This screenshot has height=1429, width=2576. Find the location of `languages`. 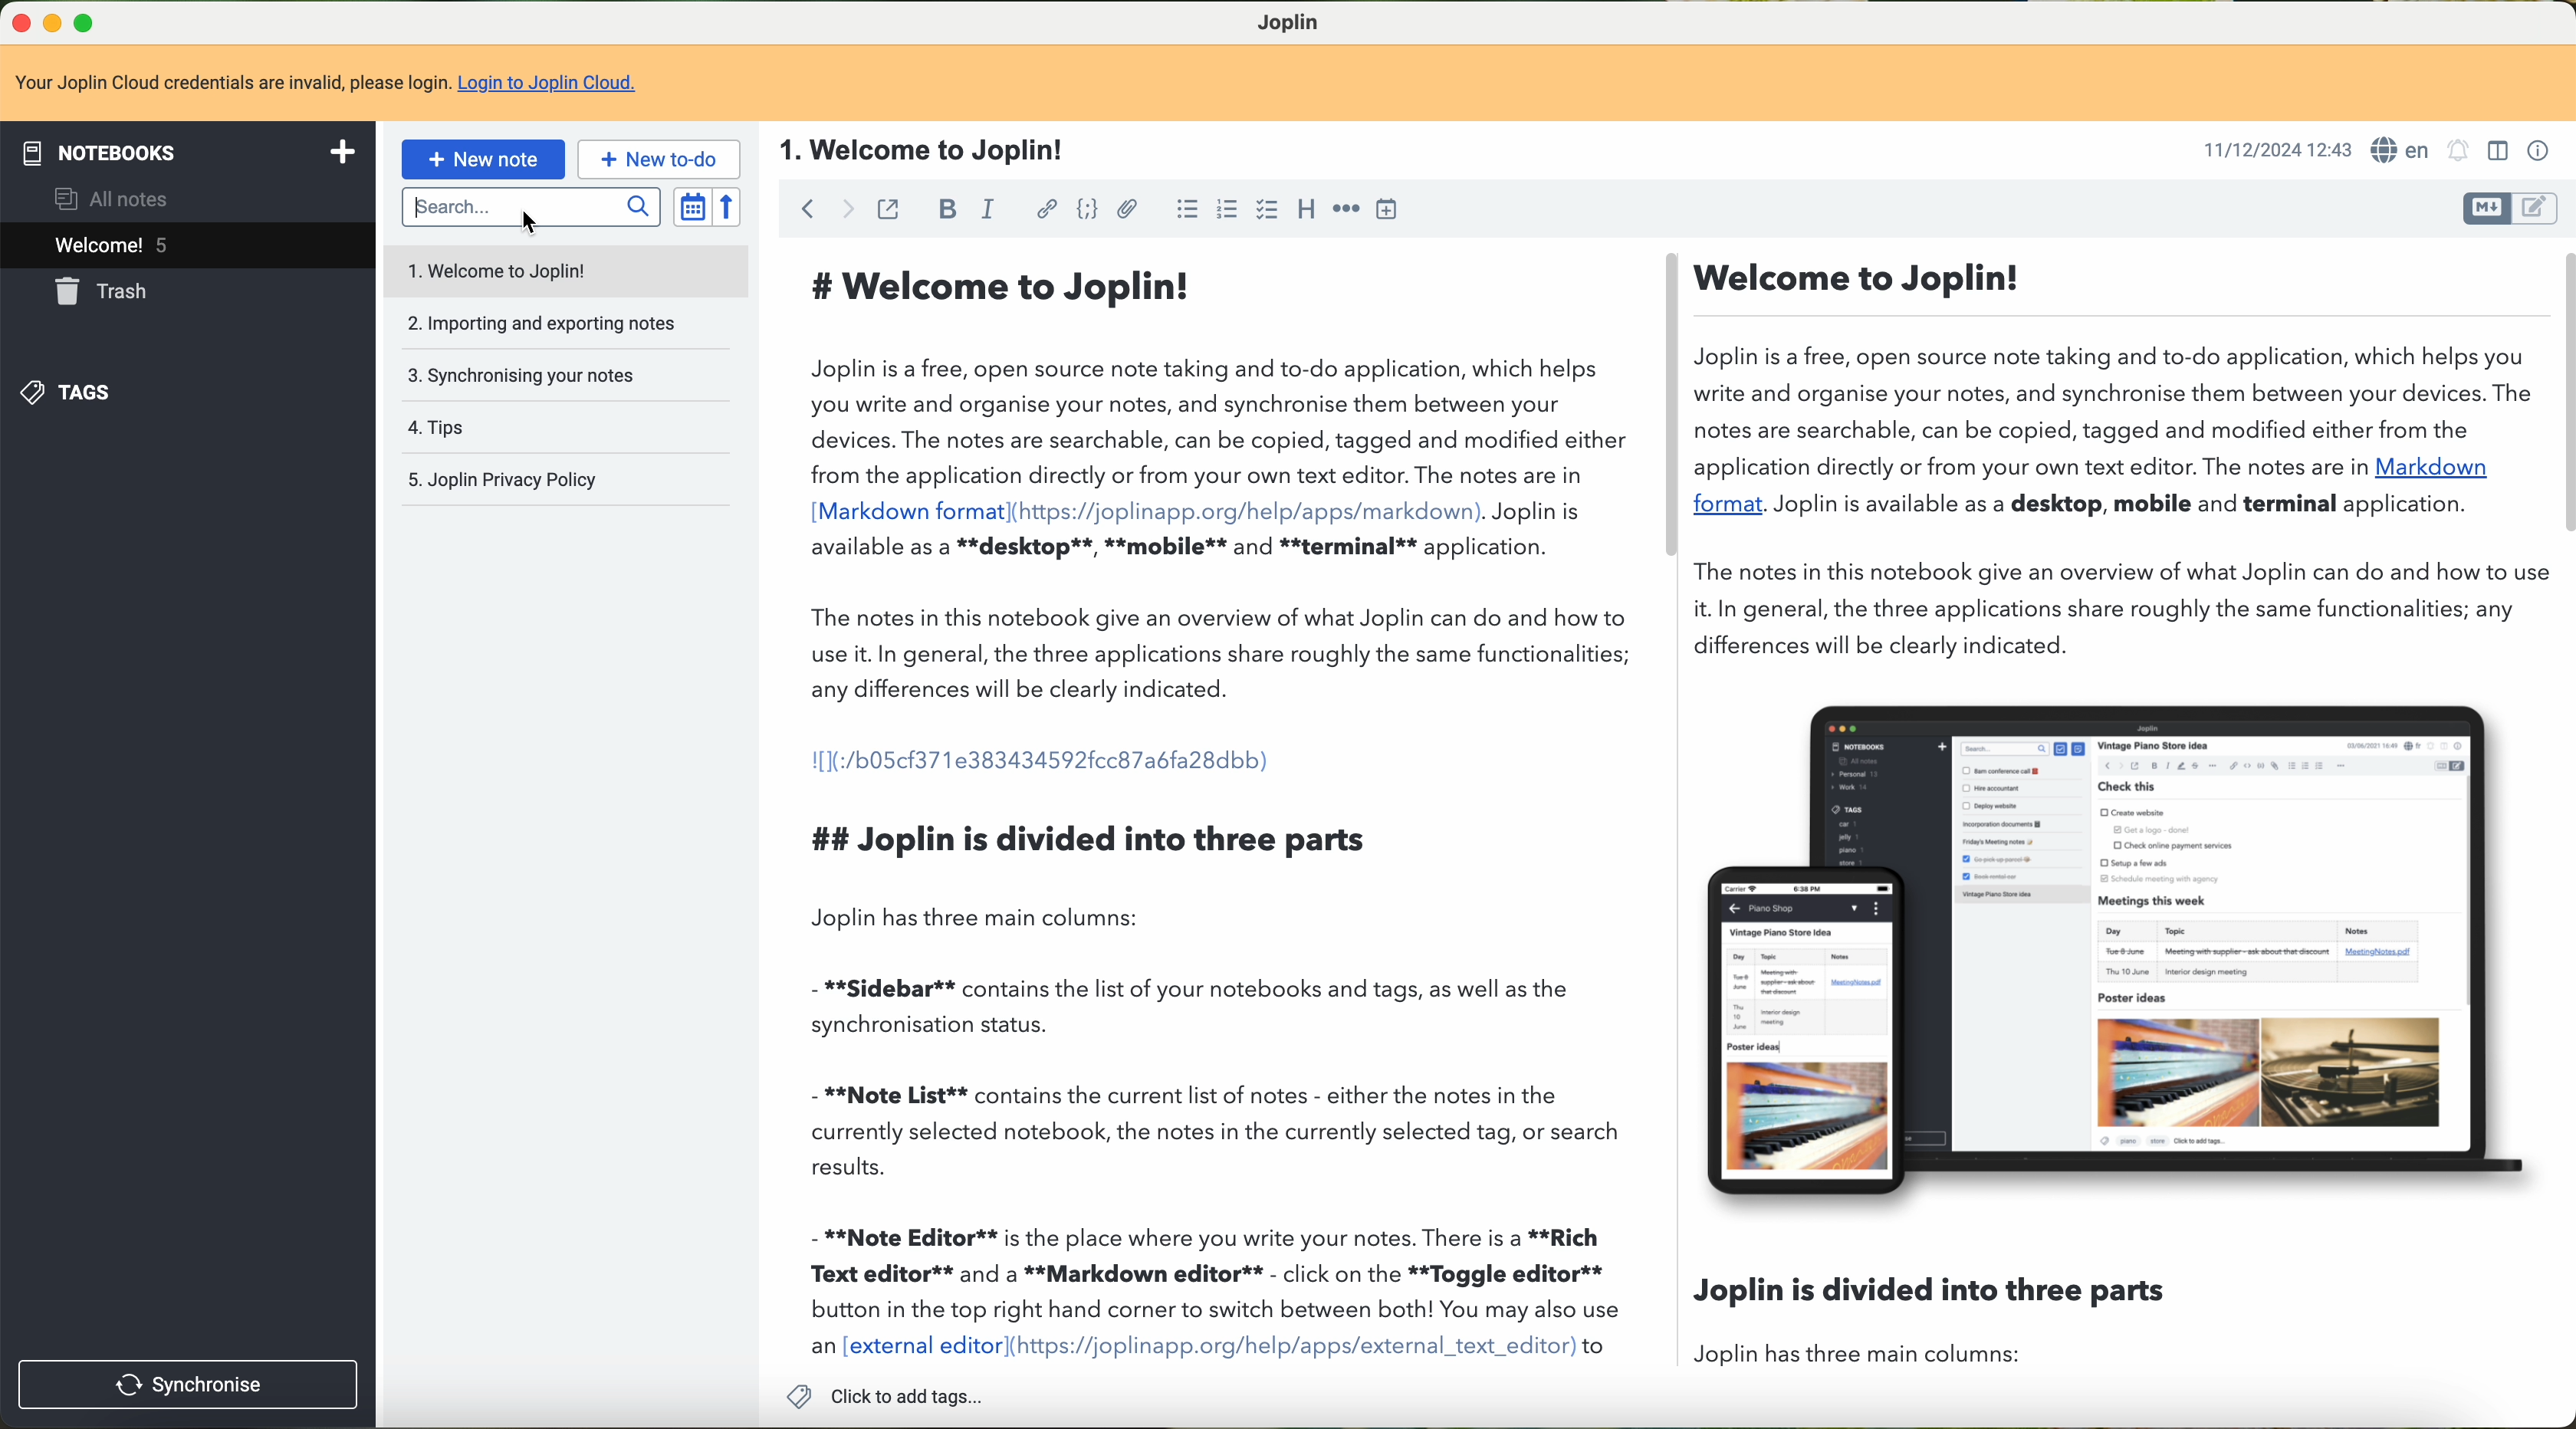

languages is located at coordinates (2402, 151).